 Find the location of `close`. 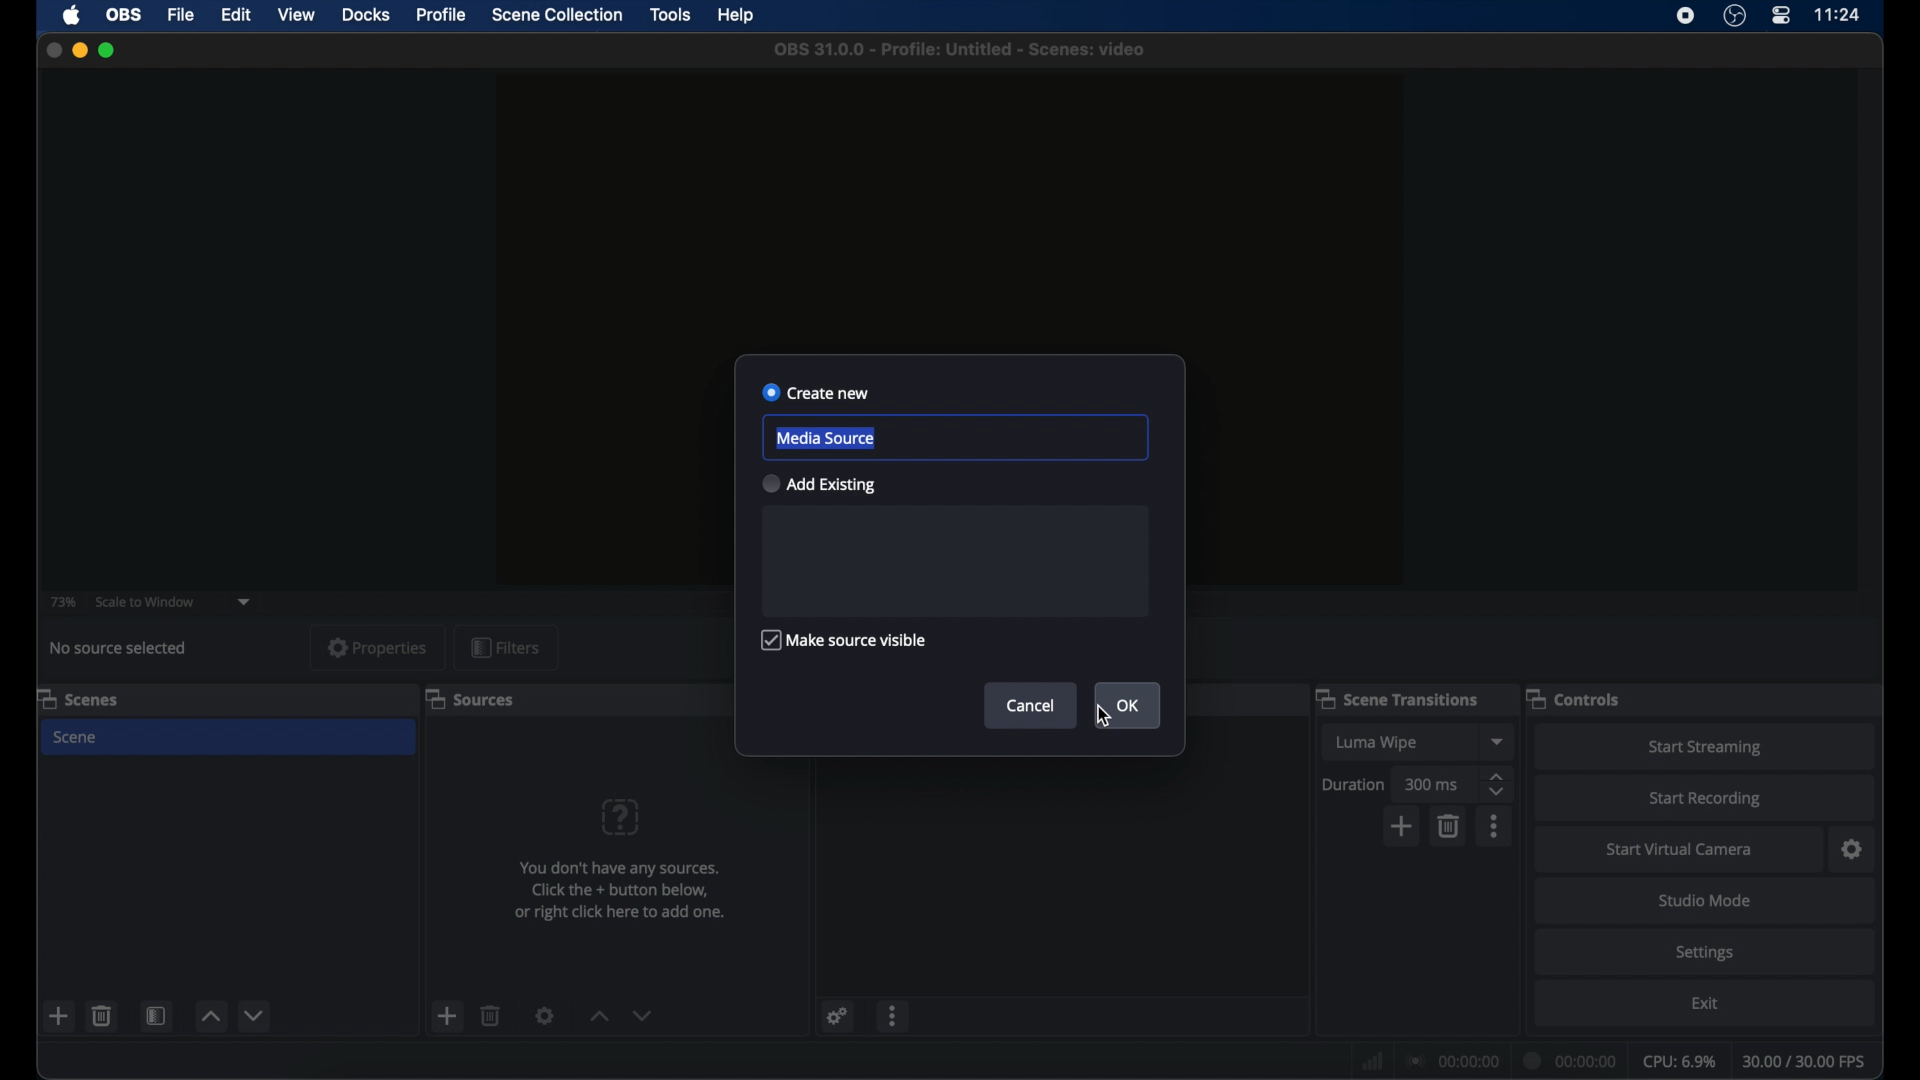

close is located at coordinates (53, 50).